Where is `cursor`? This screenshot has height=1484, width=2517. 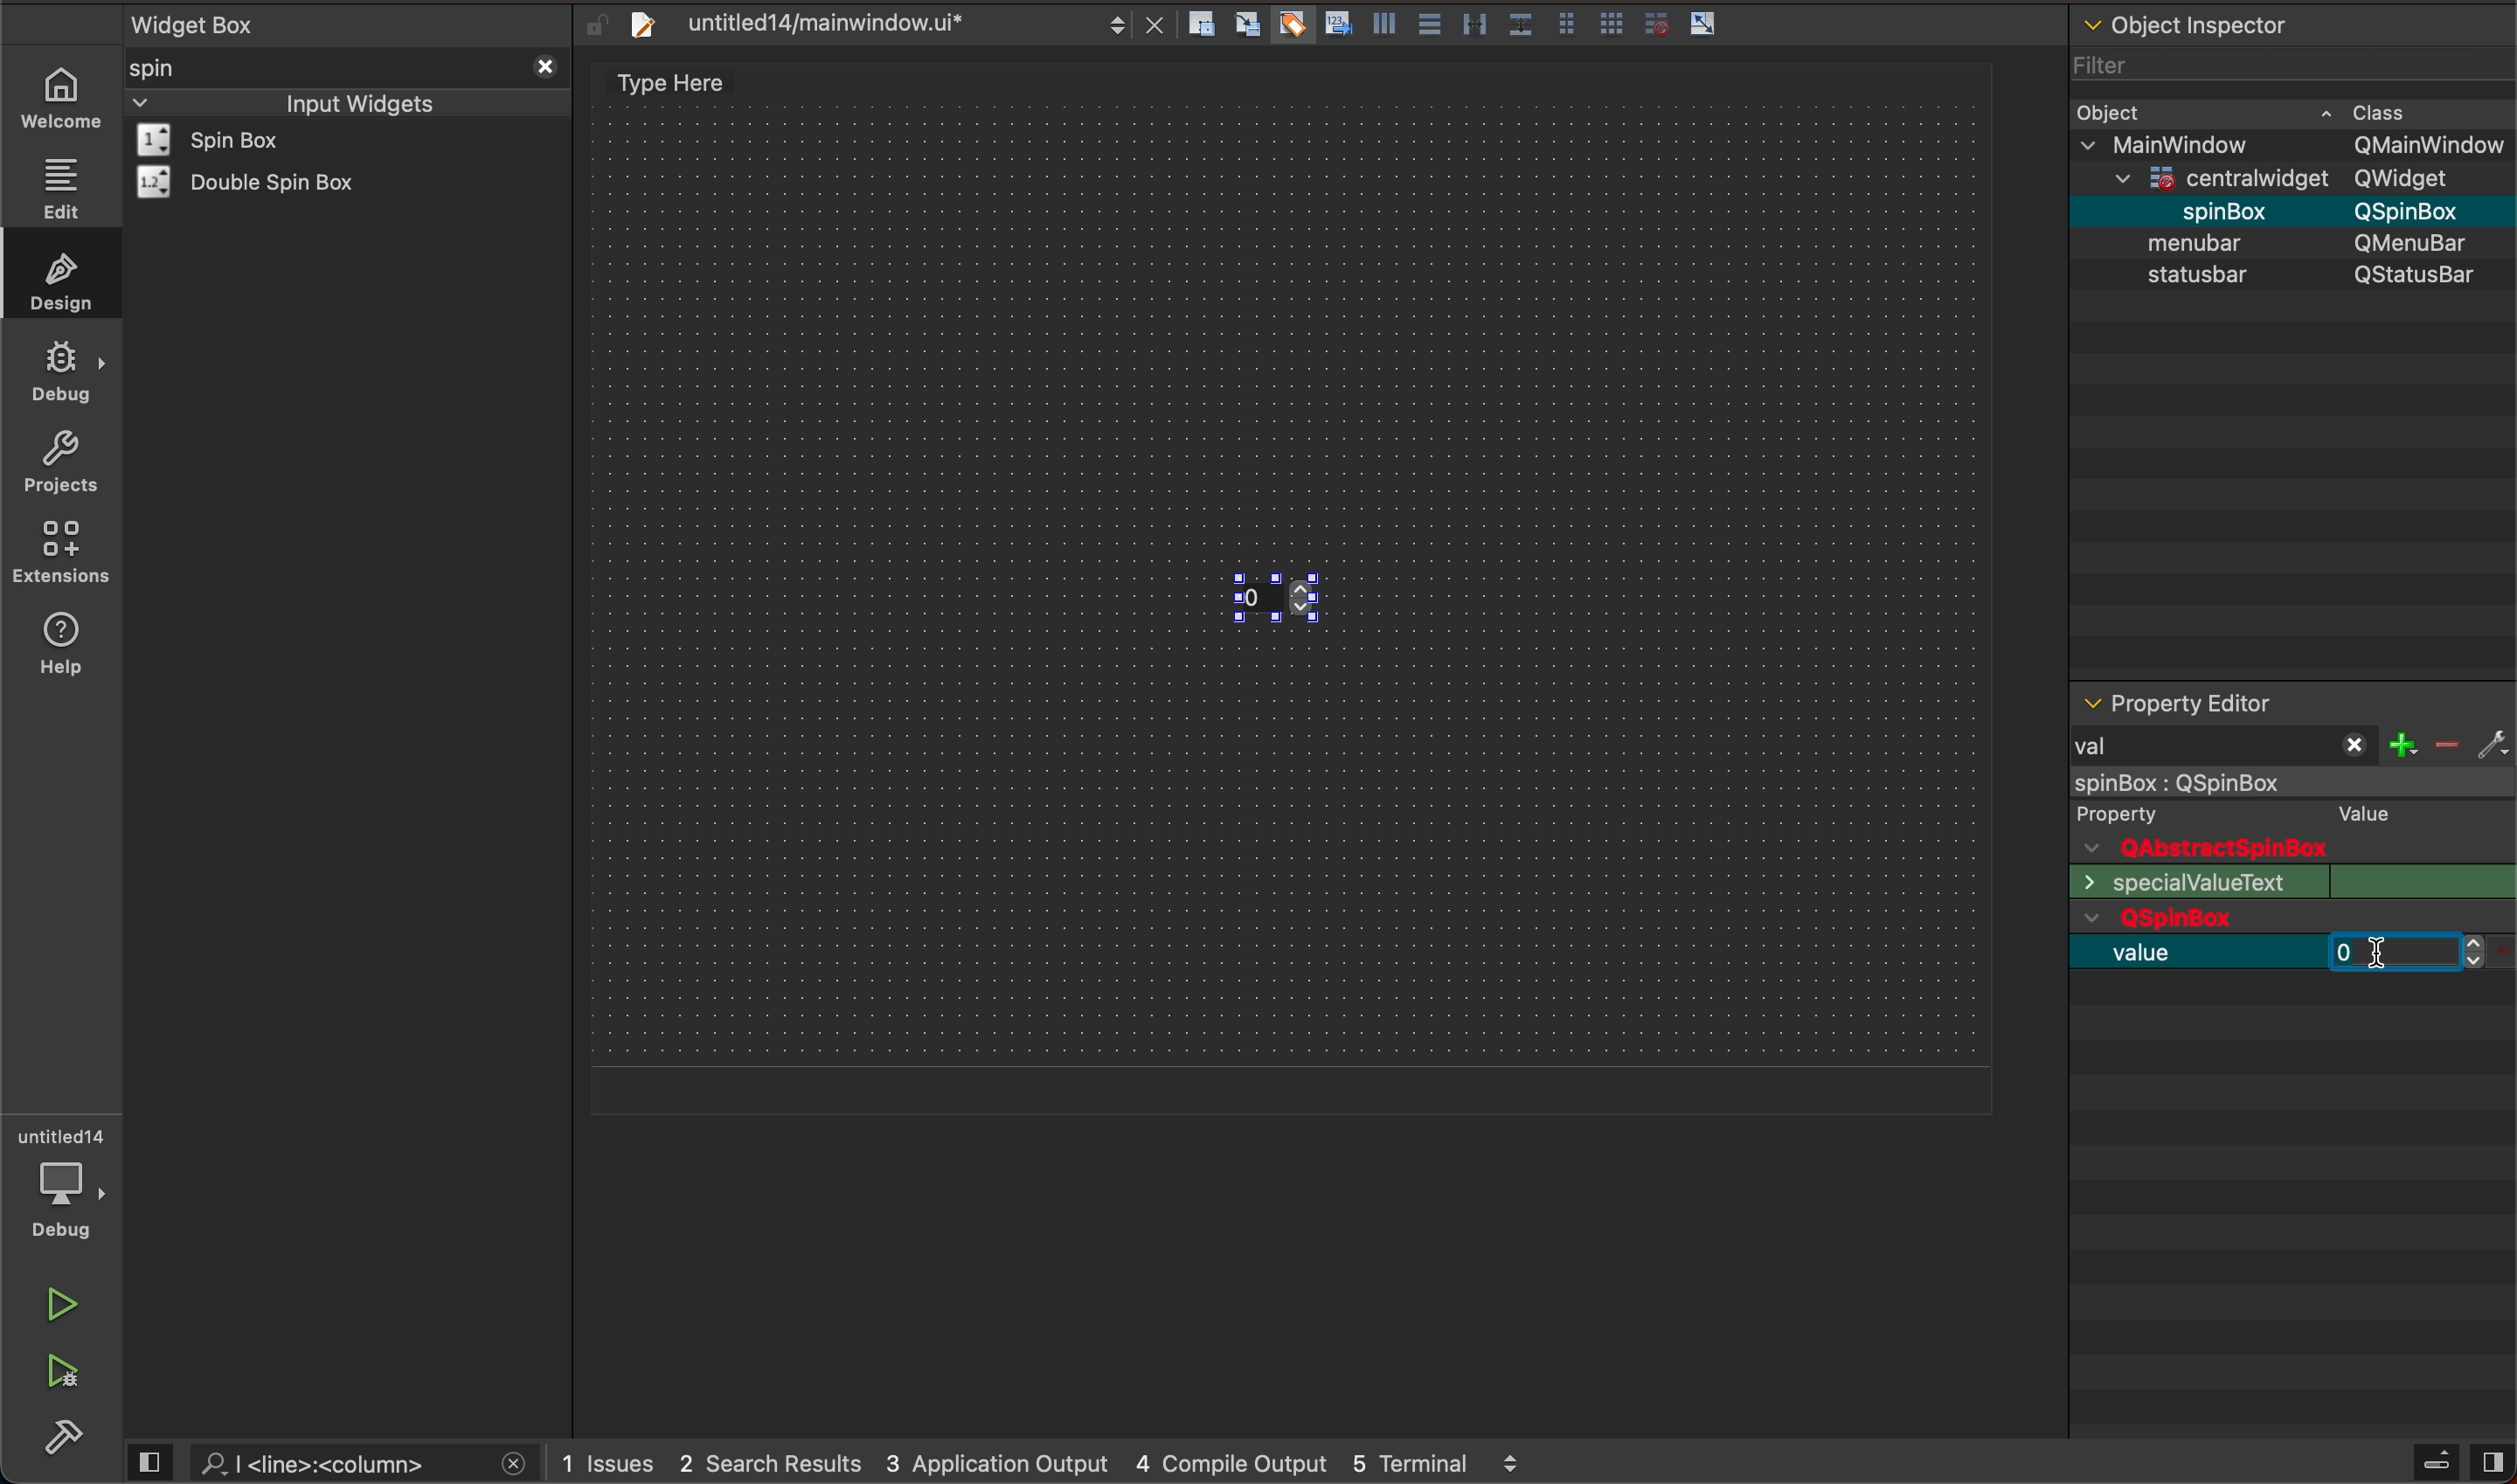
cursor is located at coordinates (2386, 969).